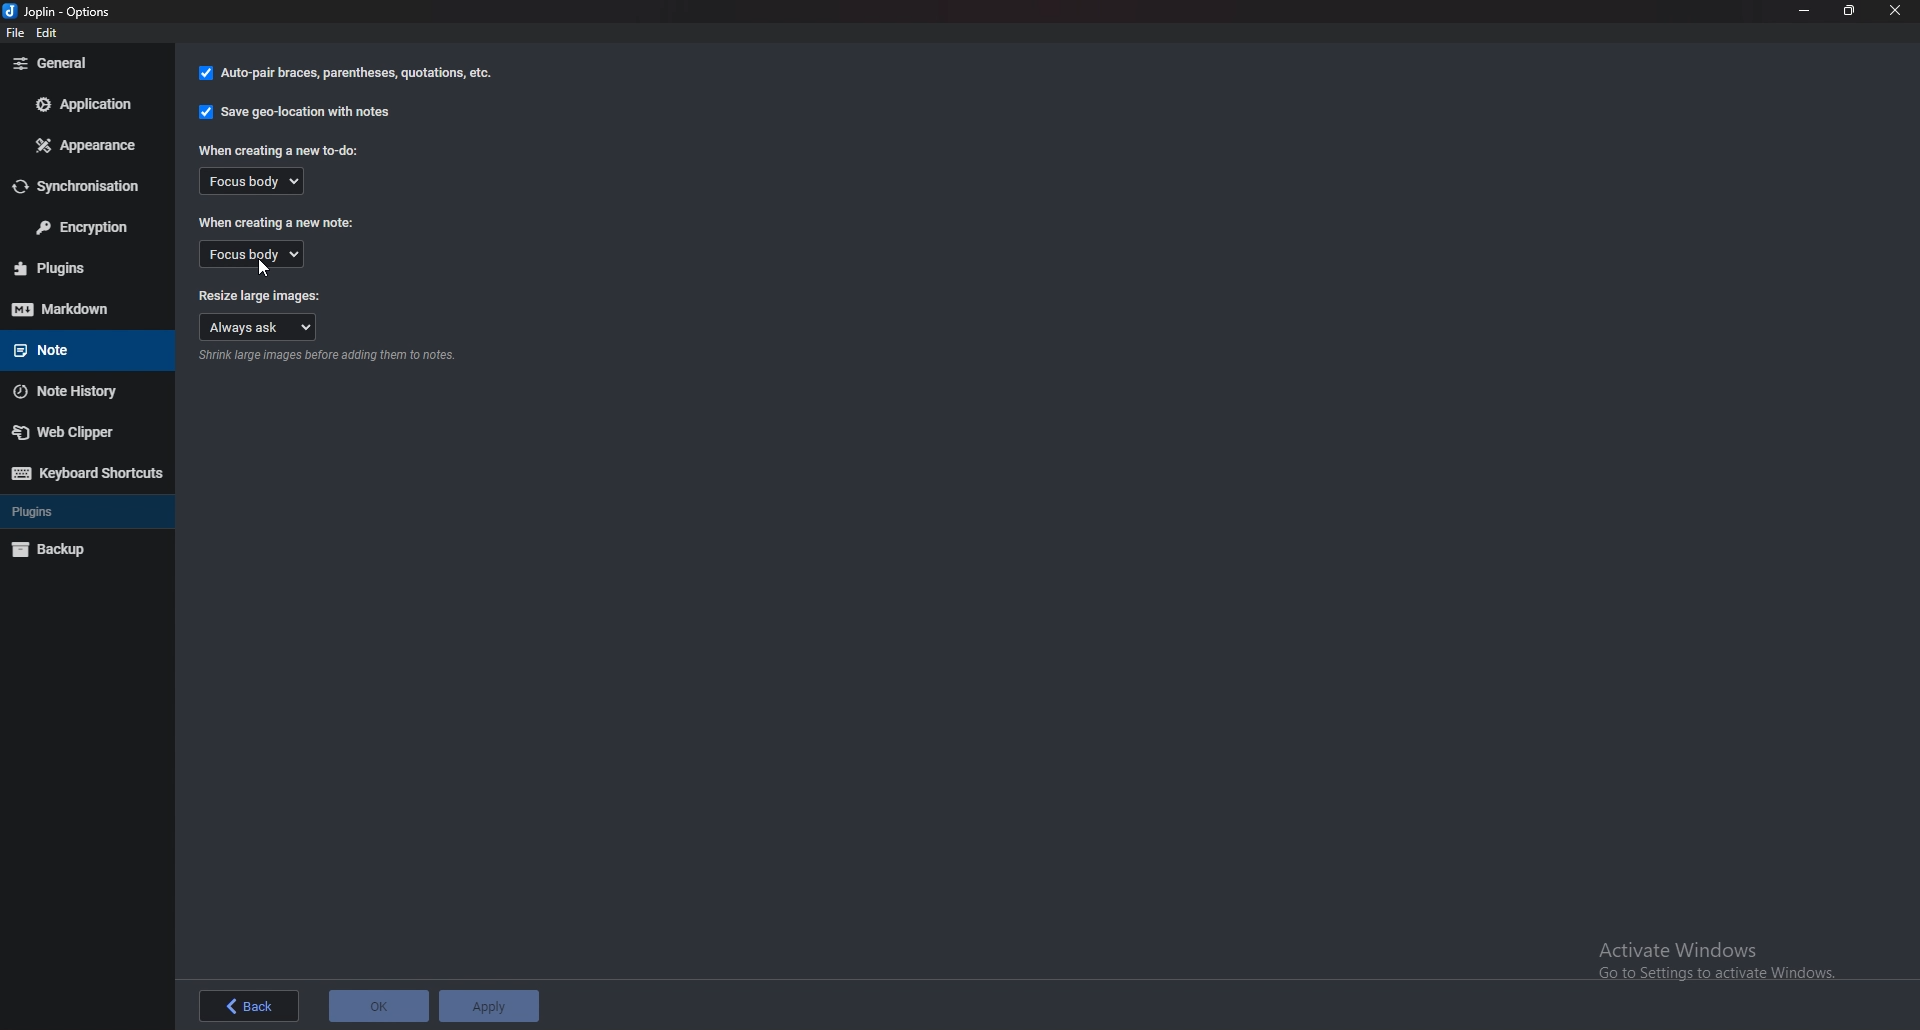 This screenshot has width=1920, height=1030. I want to click on Note history, so click(78, 391).